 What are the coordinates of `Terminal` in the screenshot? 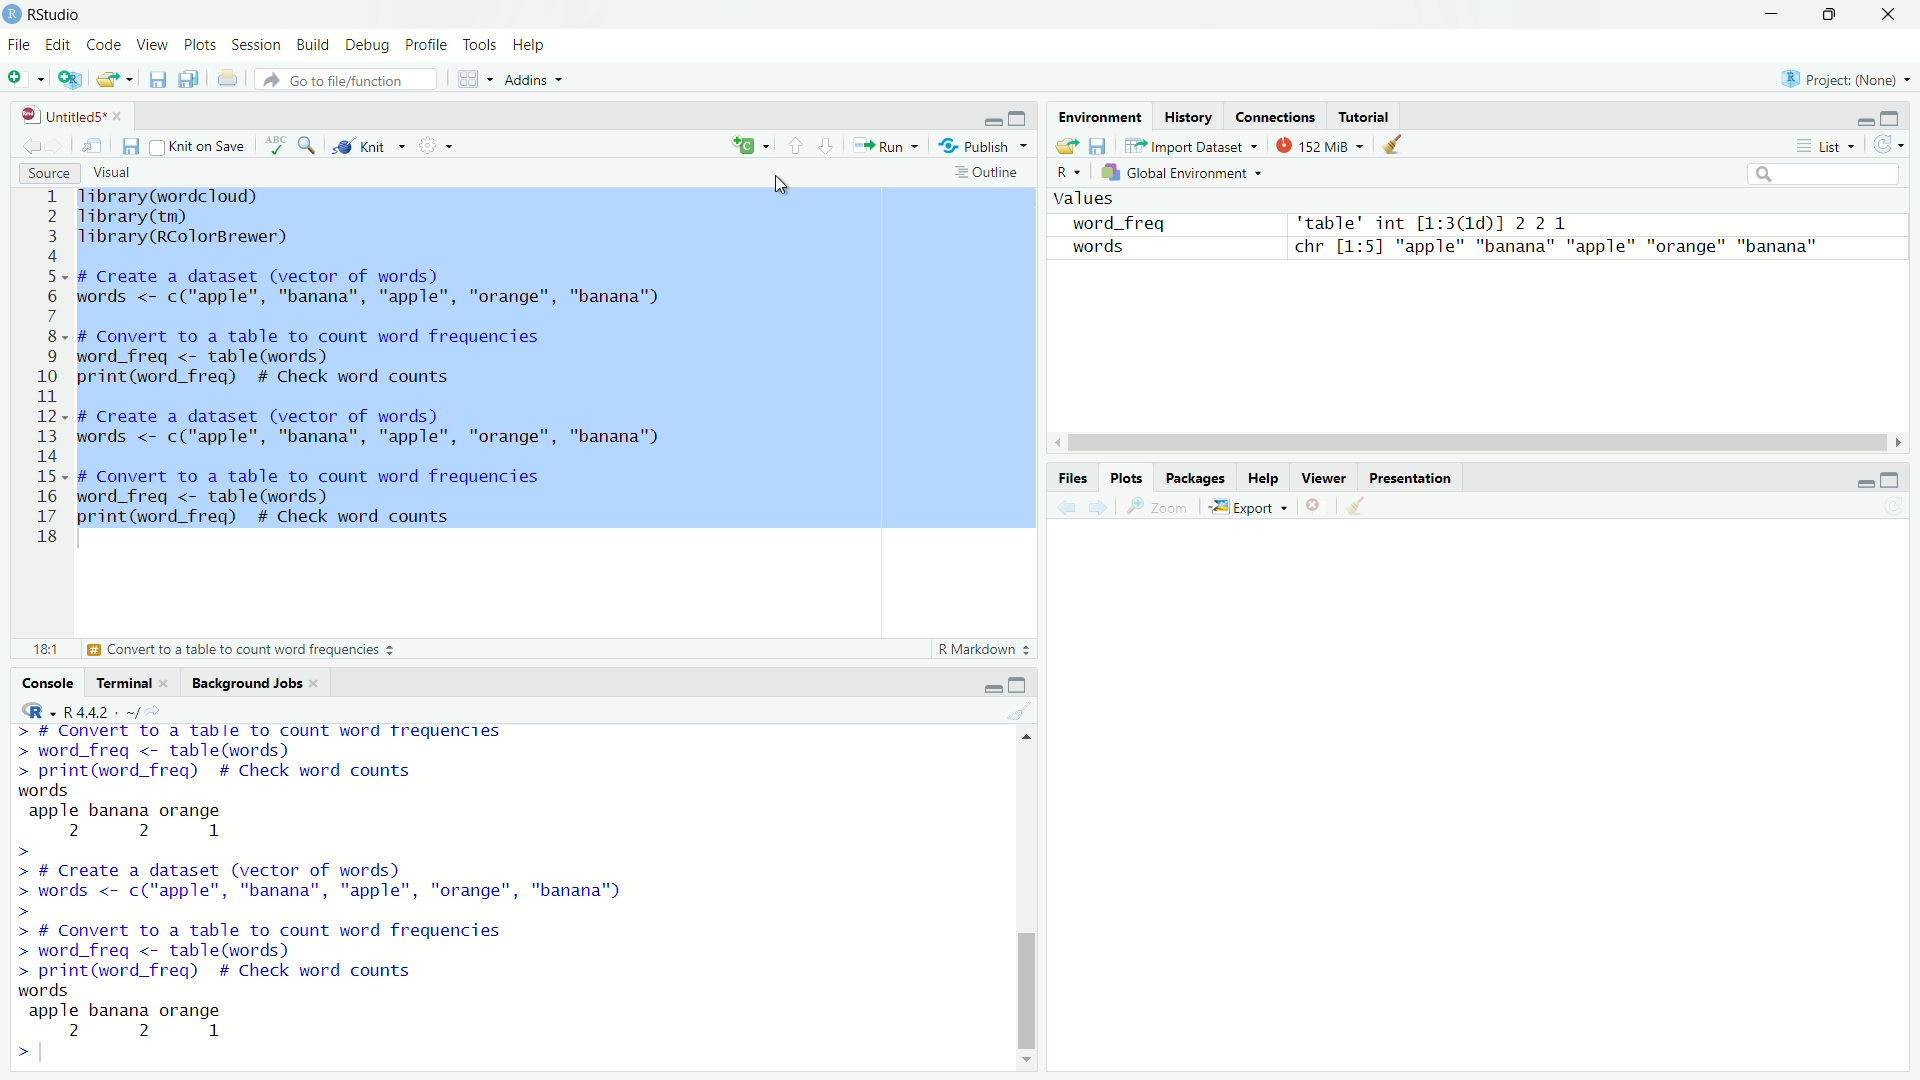 It's located at (137, 683).